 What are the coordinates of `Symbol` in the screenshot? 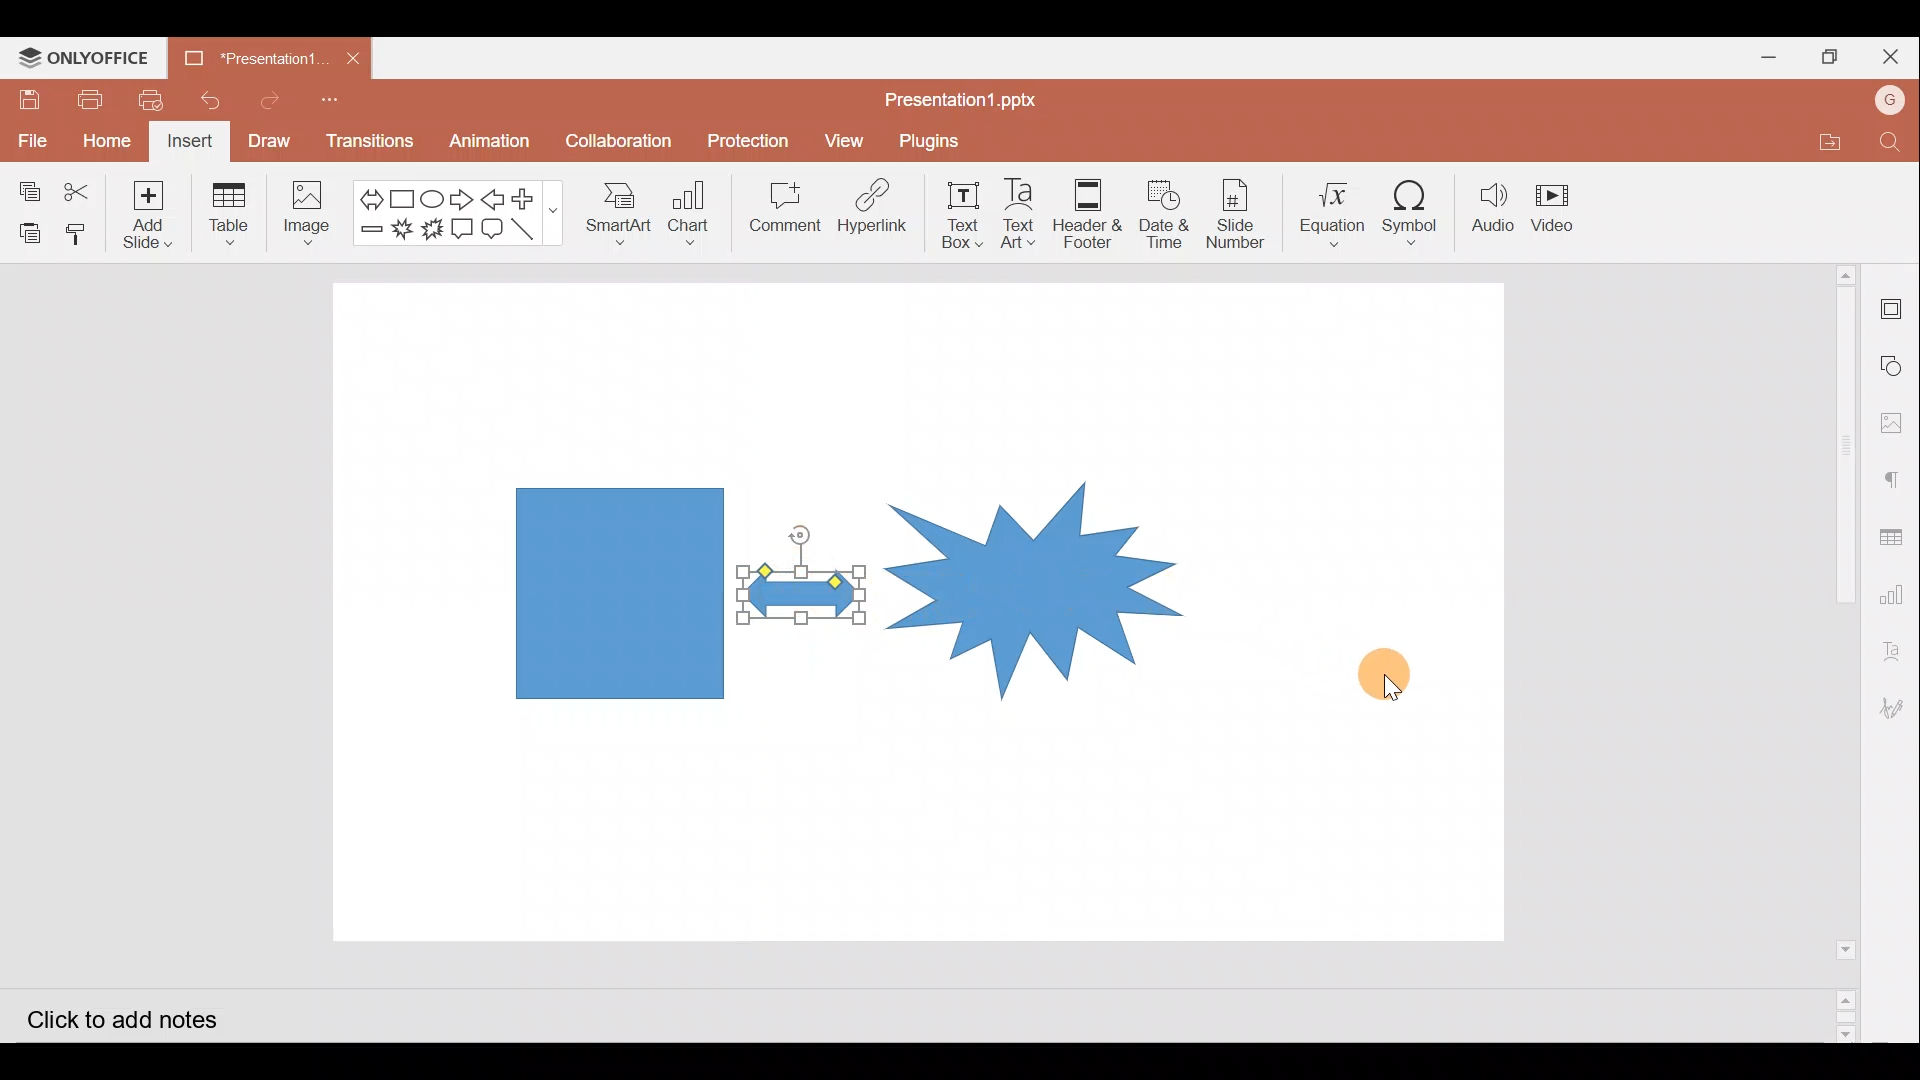 It's located at (1417, 212).